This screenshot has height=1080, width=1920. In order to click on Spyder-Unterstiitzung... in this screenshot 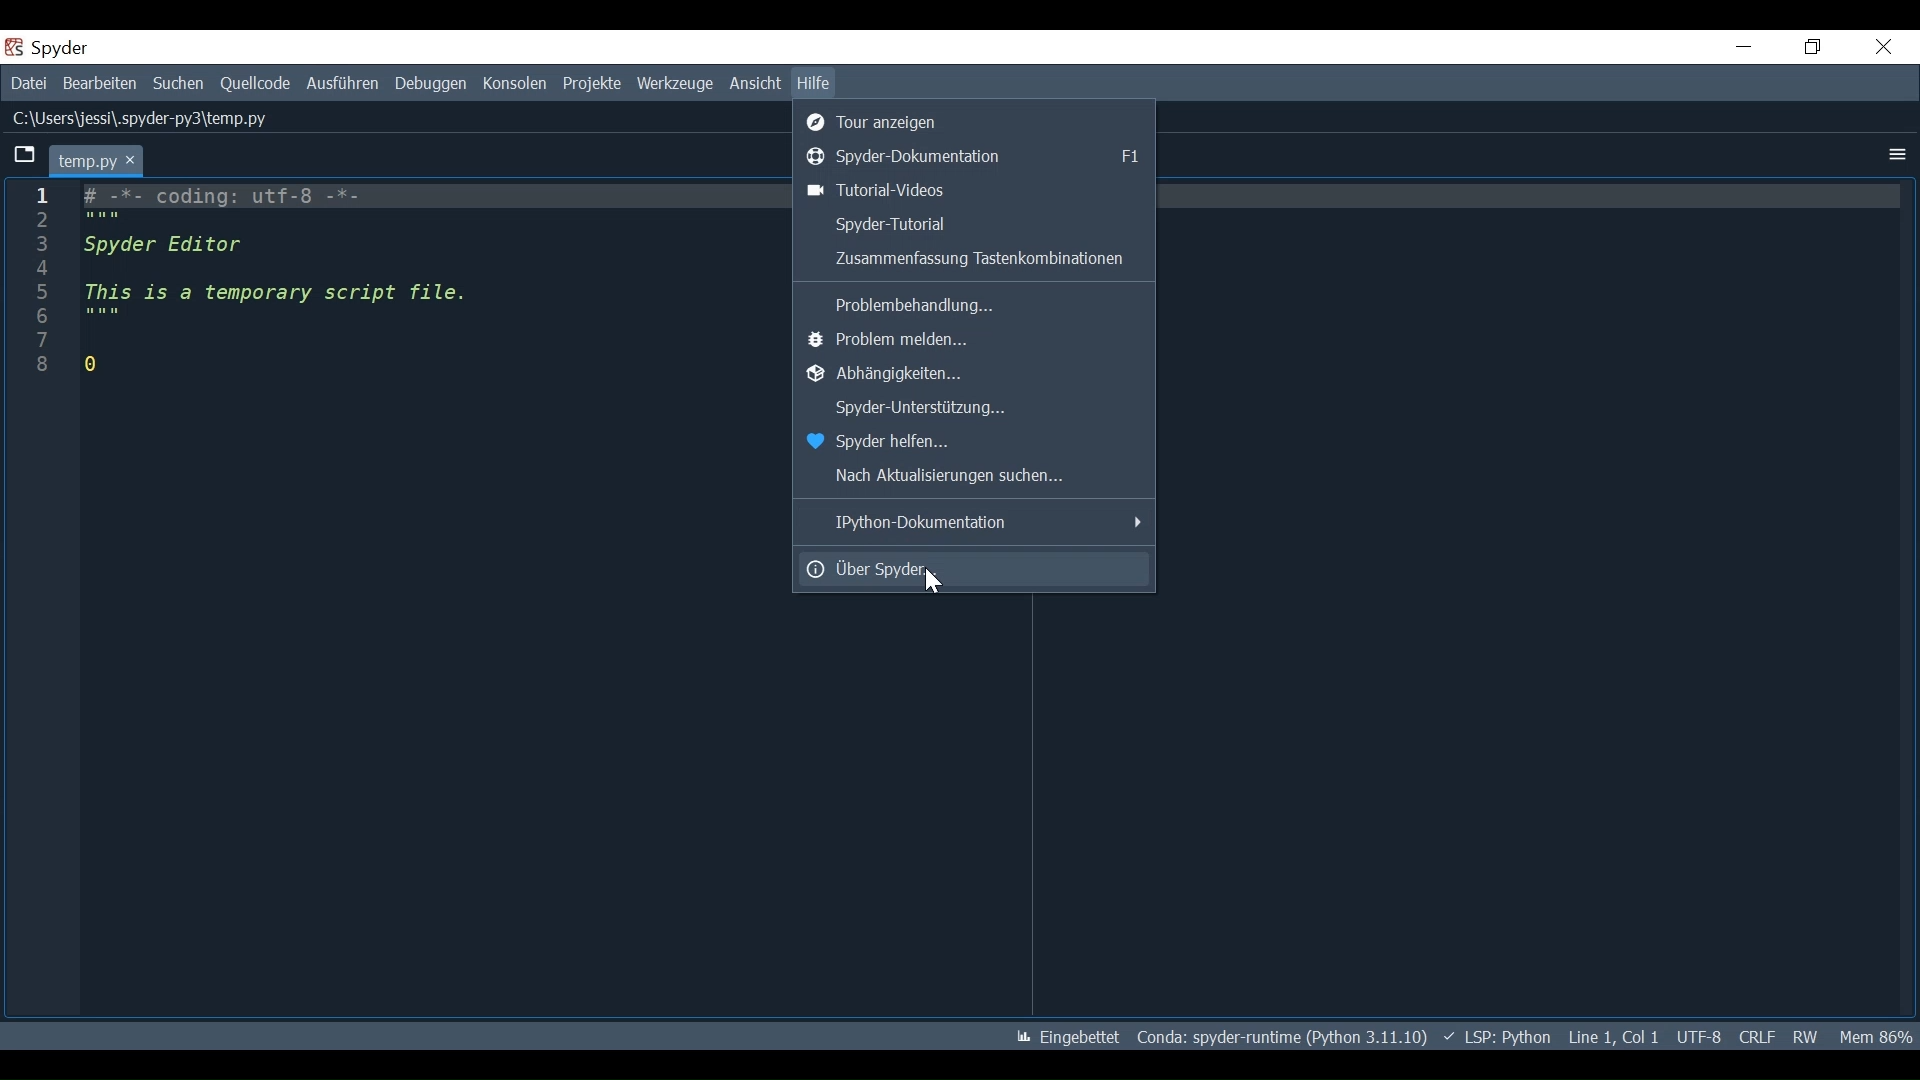, I will do `click(915, 410)`.